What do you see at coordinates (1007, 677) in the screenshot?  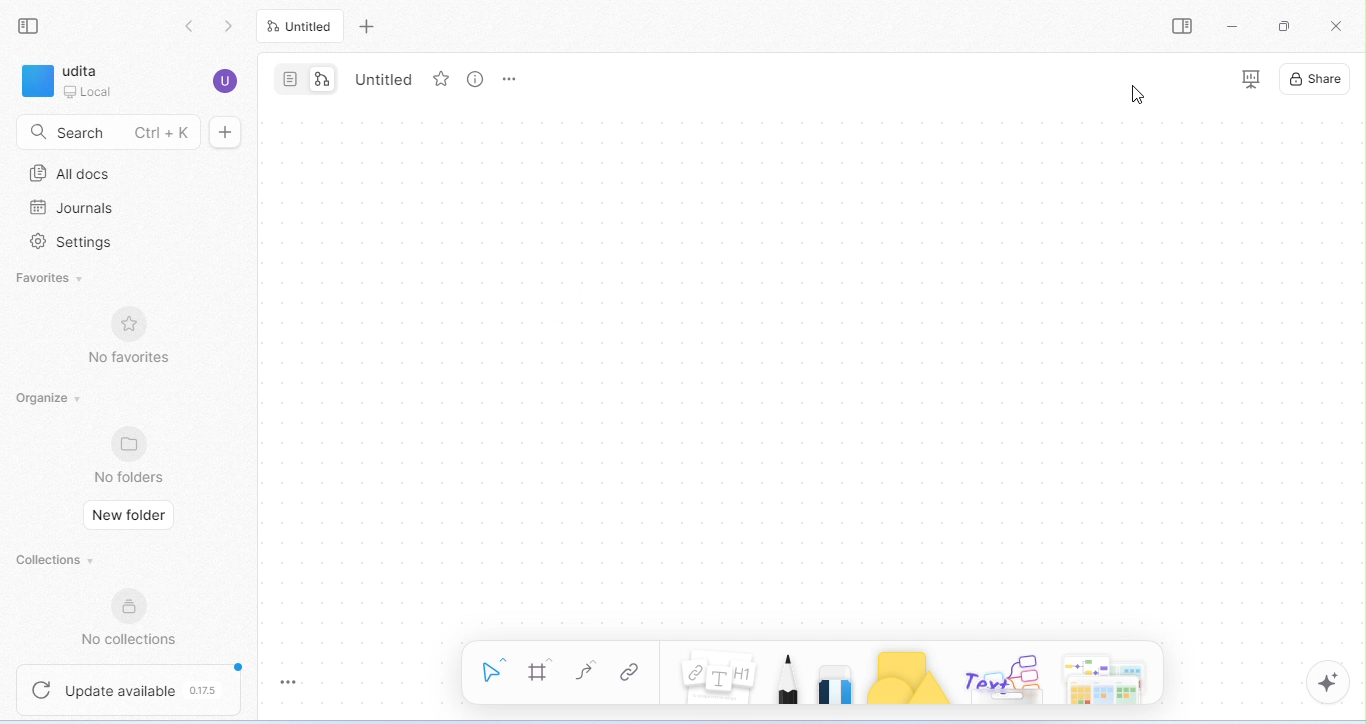 I see `others` at bounding box center [1007, 677].